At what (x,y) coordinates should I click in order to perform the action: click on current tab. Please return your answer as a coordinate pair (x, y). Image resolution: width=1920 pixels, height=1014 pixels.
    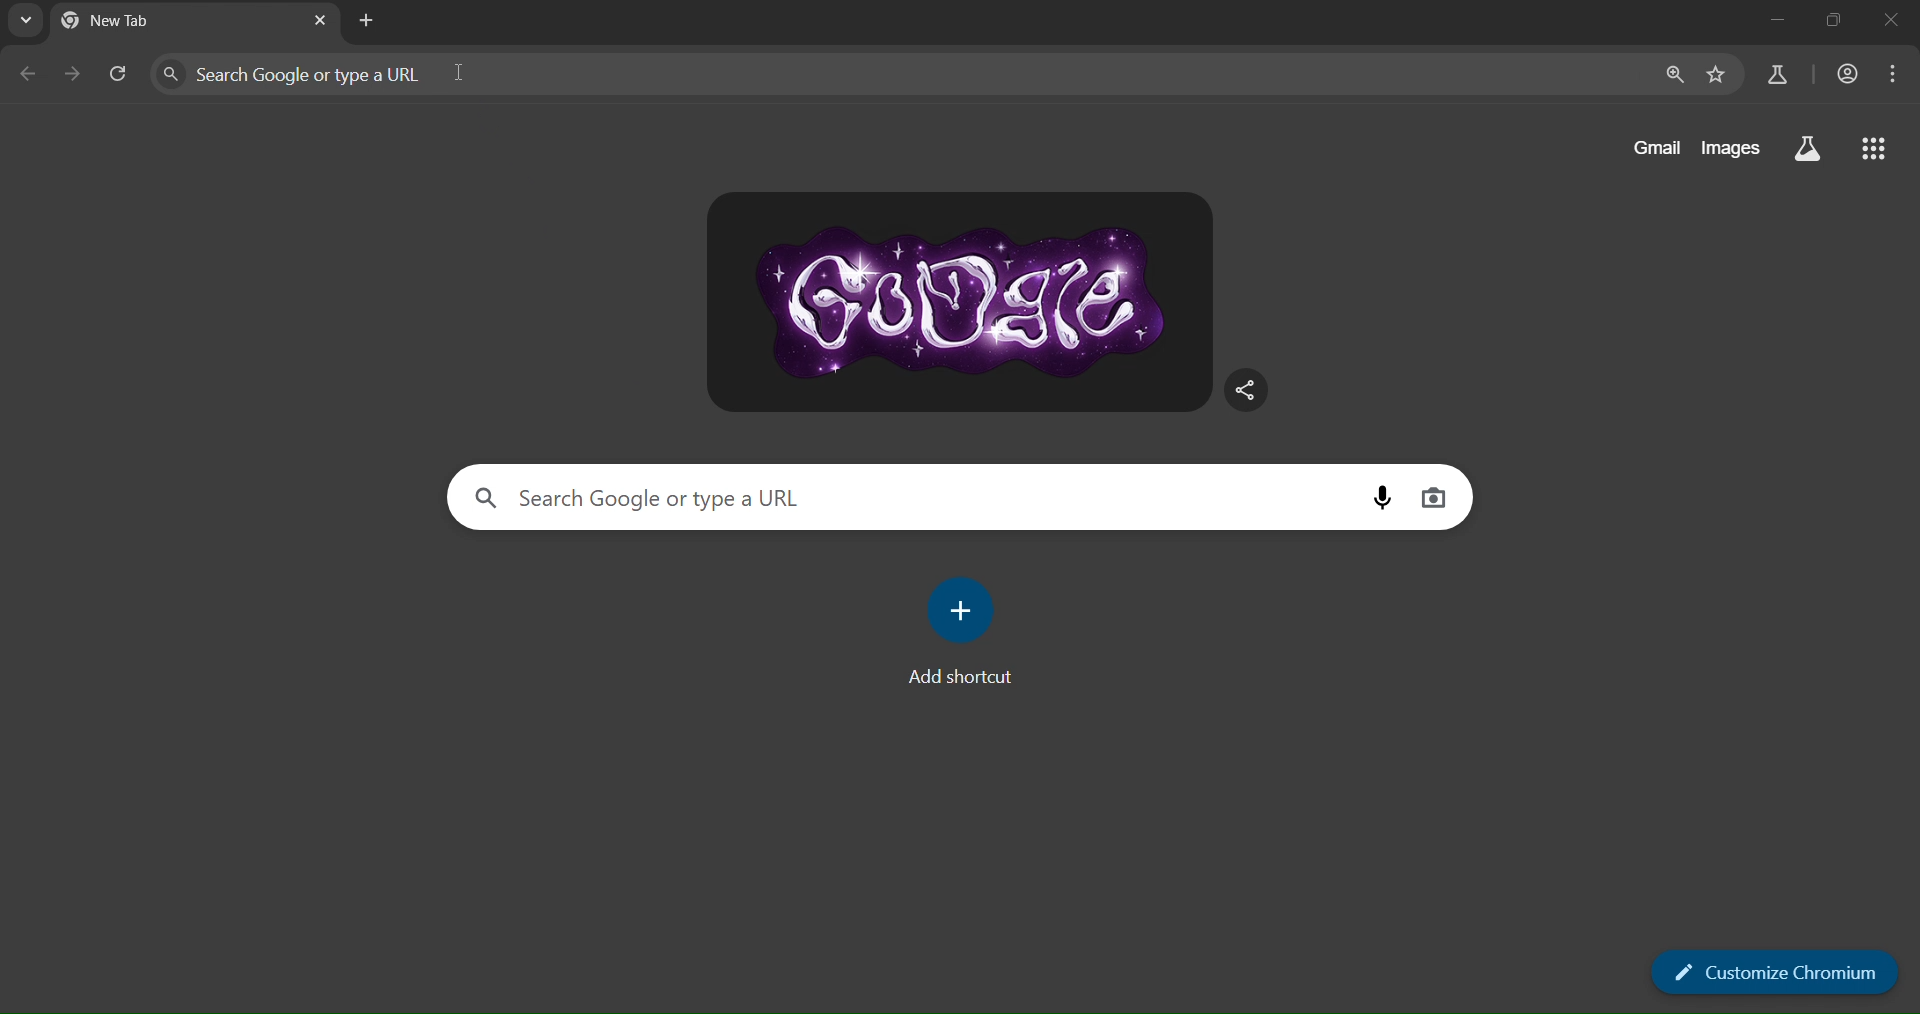
    Looking at the image, I should click on (153, 22).